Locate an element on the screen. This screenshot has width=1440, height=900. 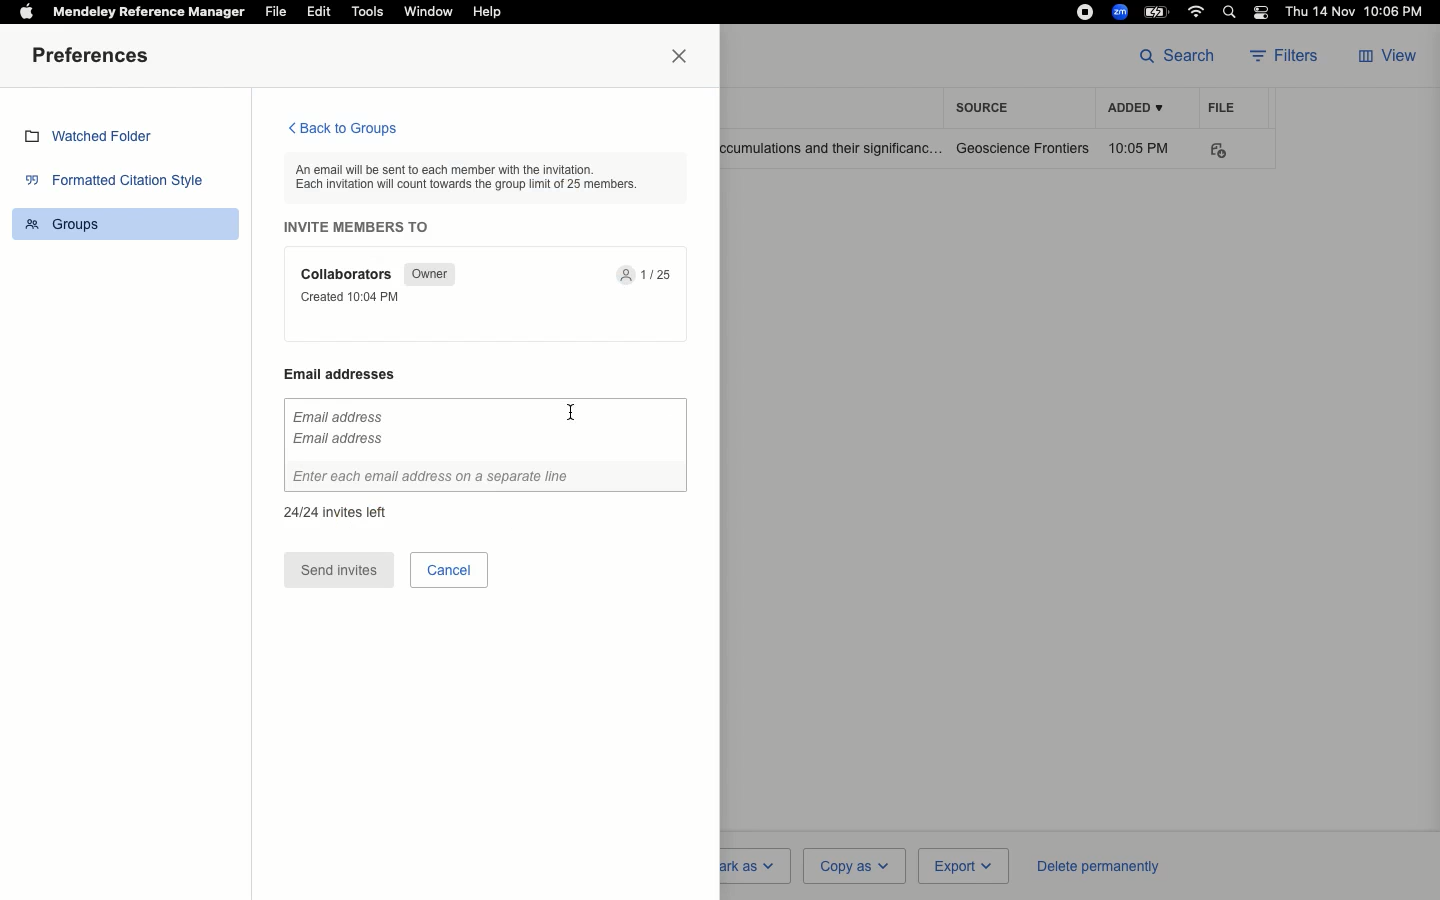
Instructional text is located at coordinates (479, 176).